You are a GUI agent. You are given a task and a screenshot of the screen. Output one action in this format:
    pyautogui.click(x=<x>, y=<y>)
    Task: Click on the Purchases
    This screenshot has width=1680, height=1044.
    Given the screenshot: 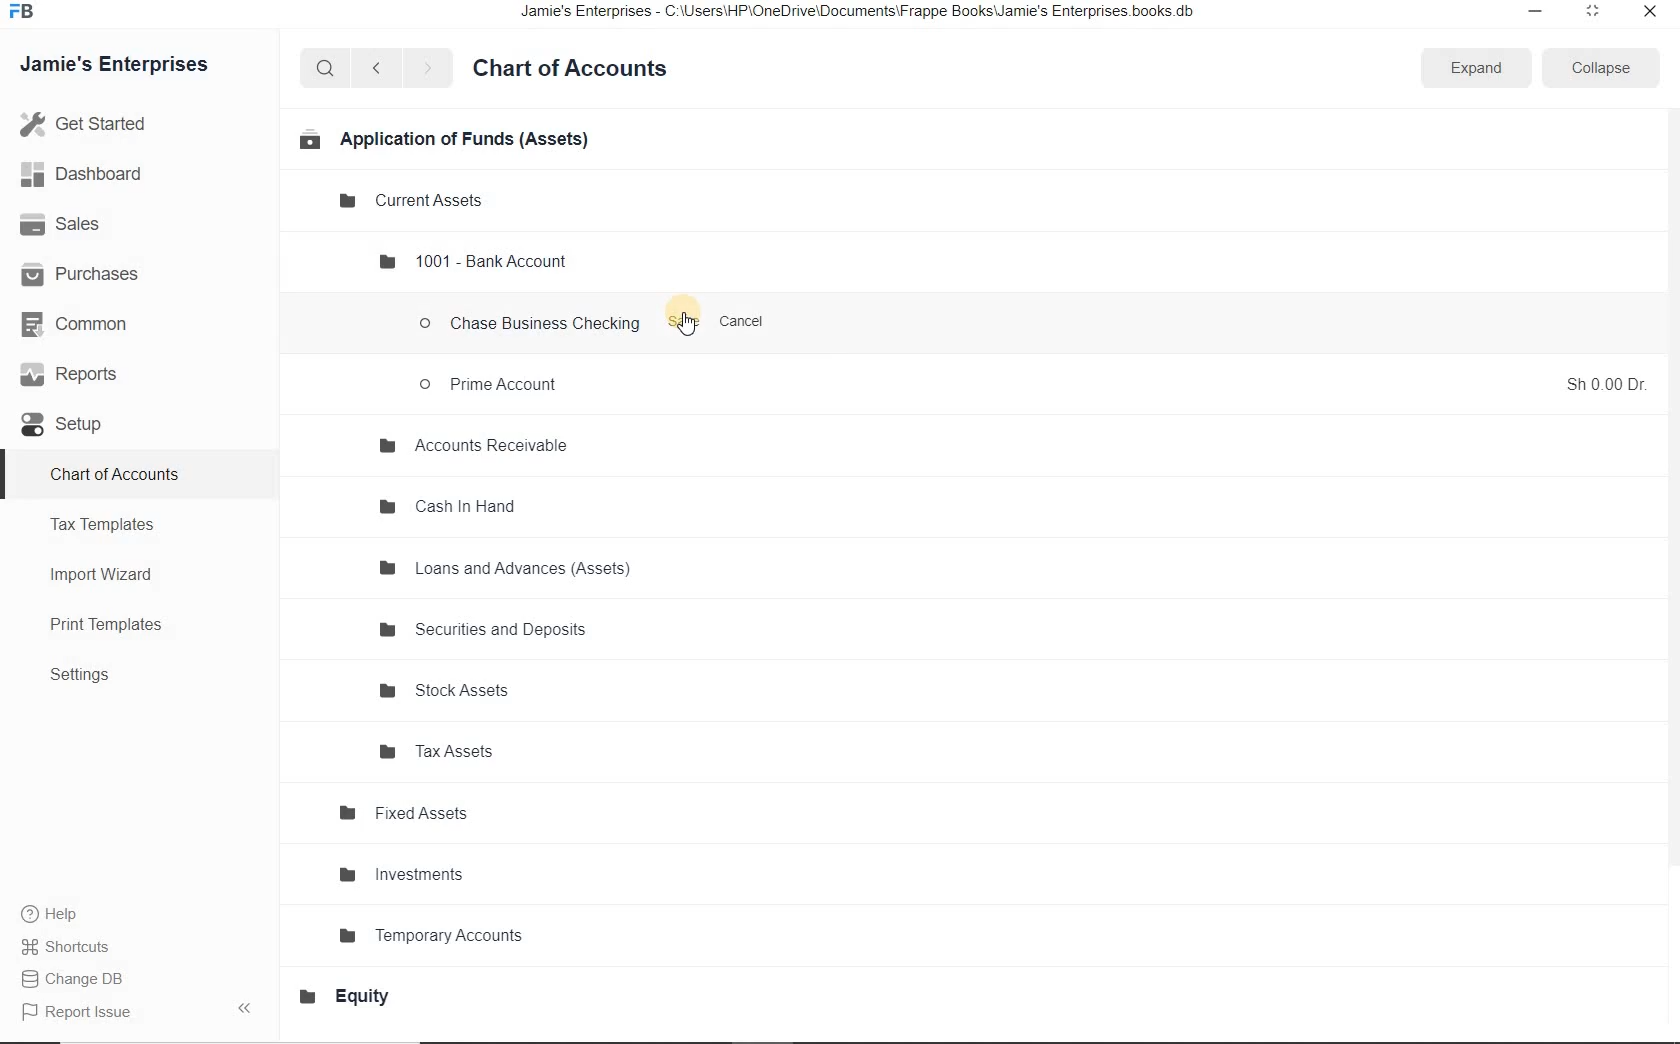 What is the action you would take?
    pyautogui.click(x=90, y=273)
    